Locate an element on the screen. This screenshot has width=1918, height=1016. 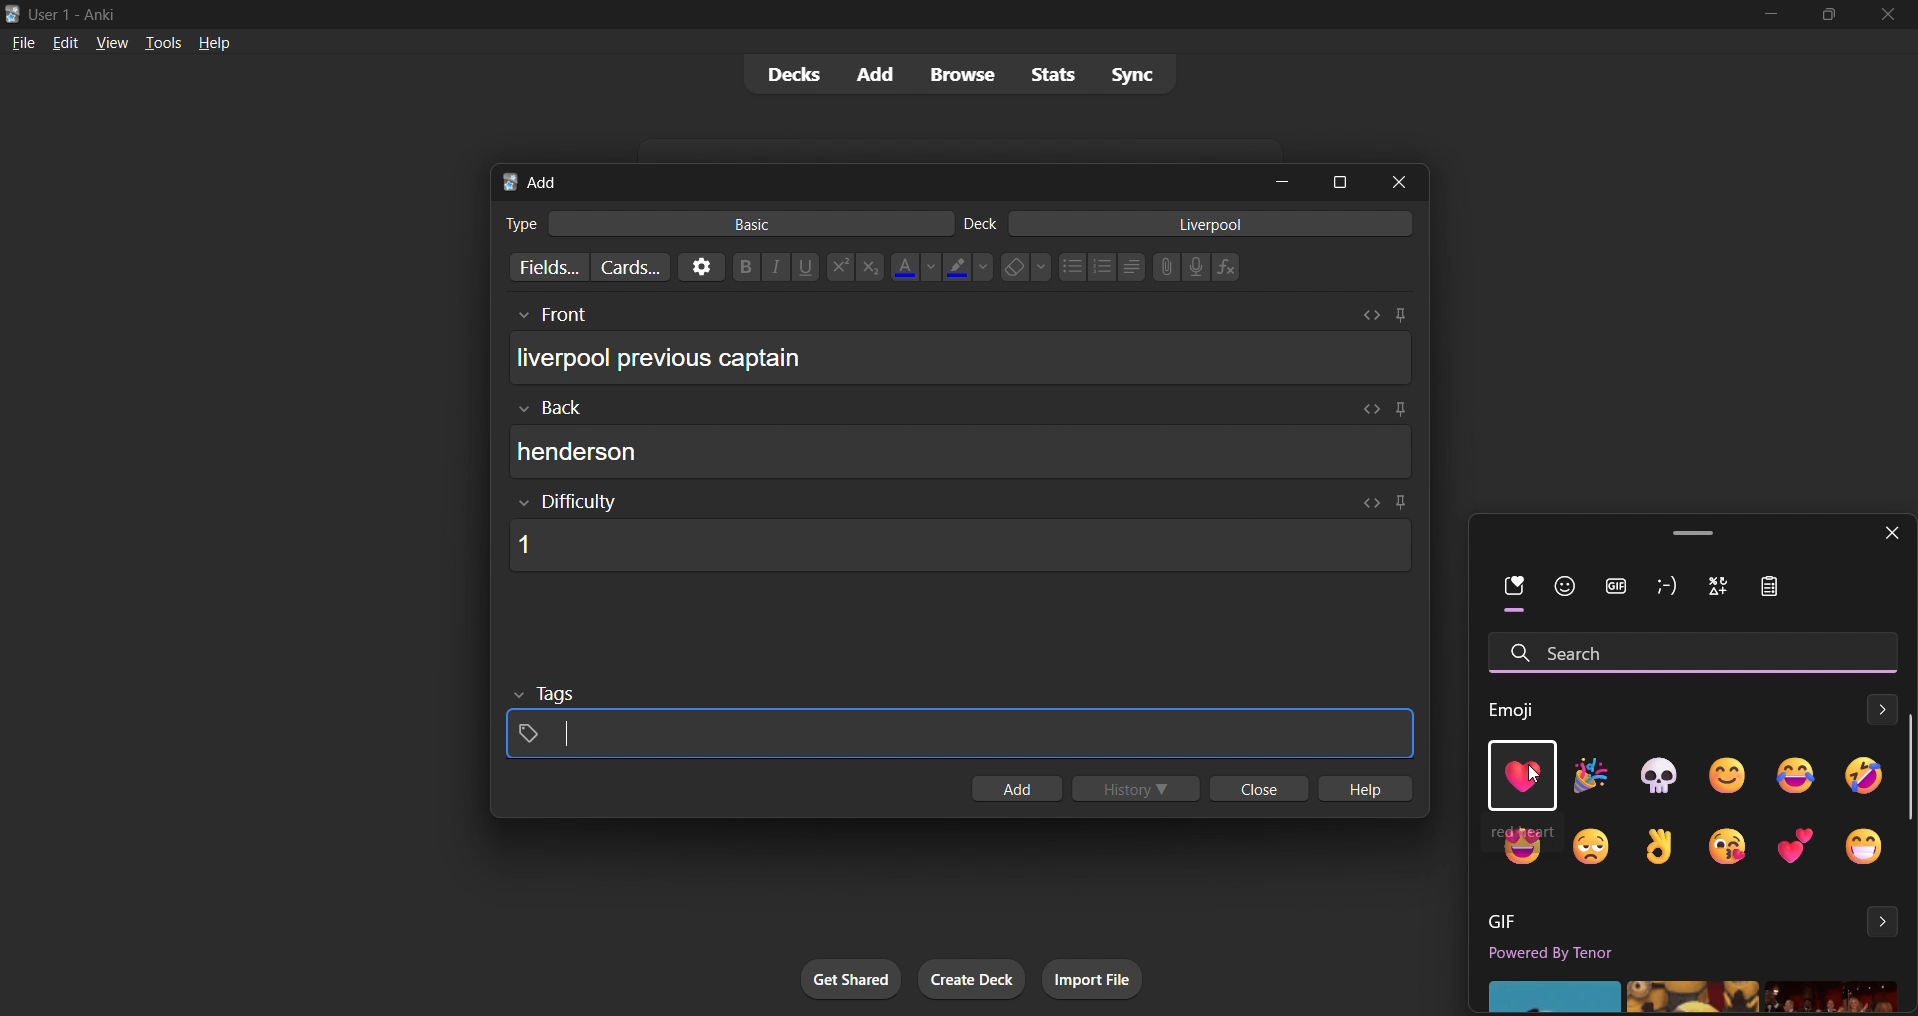
tools is located at coordinates (162, 42).